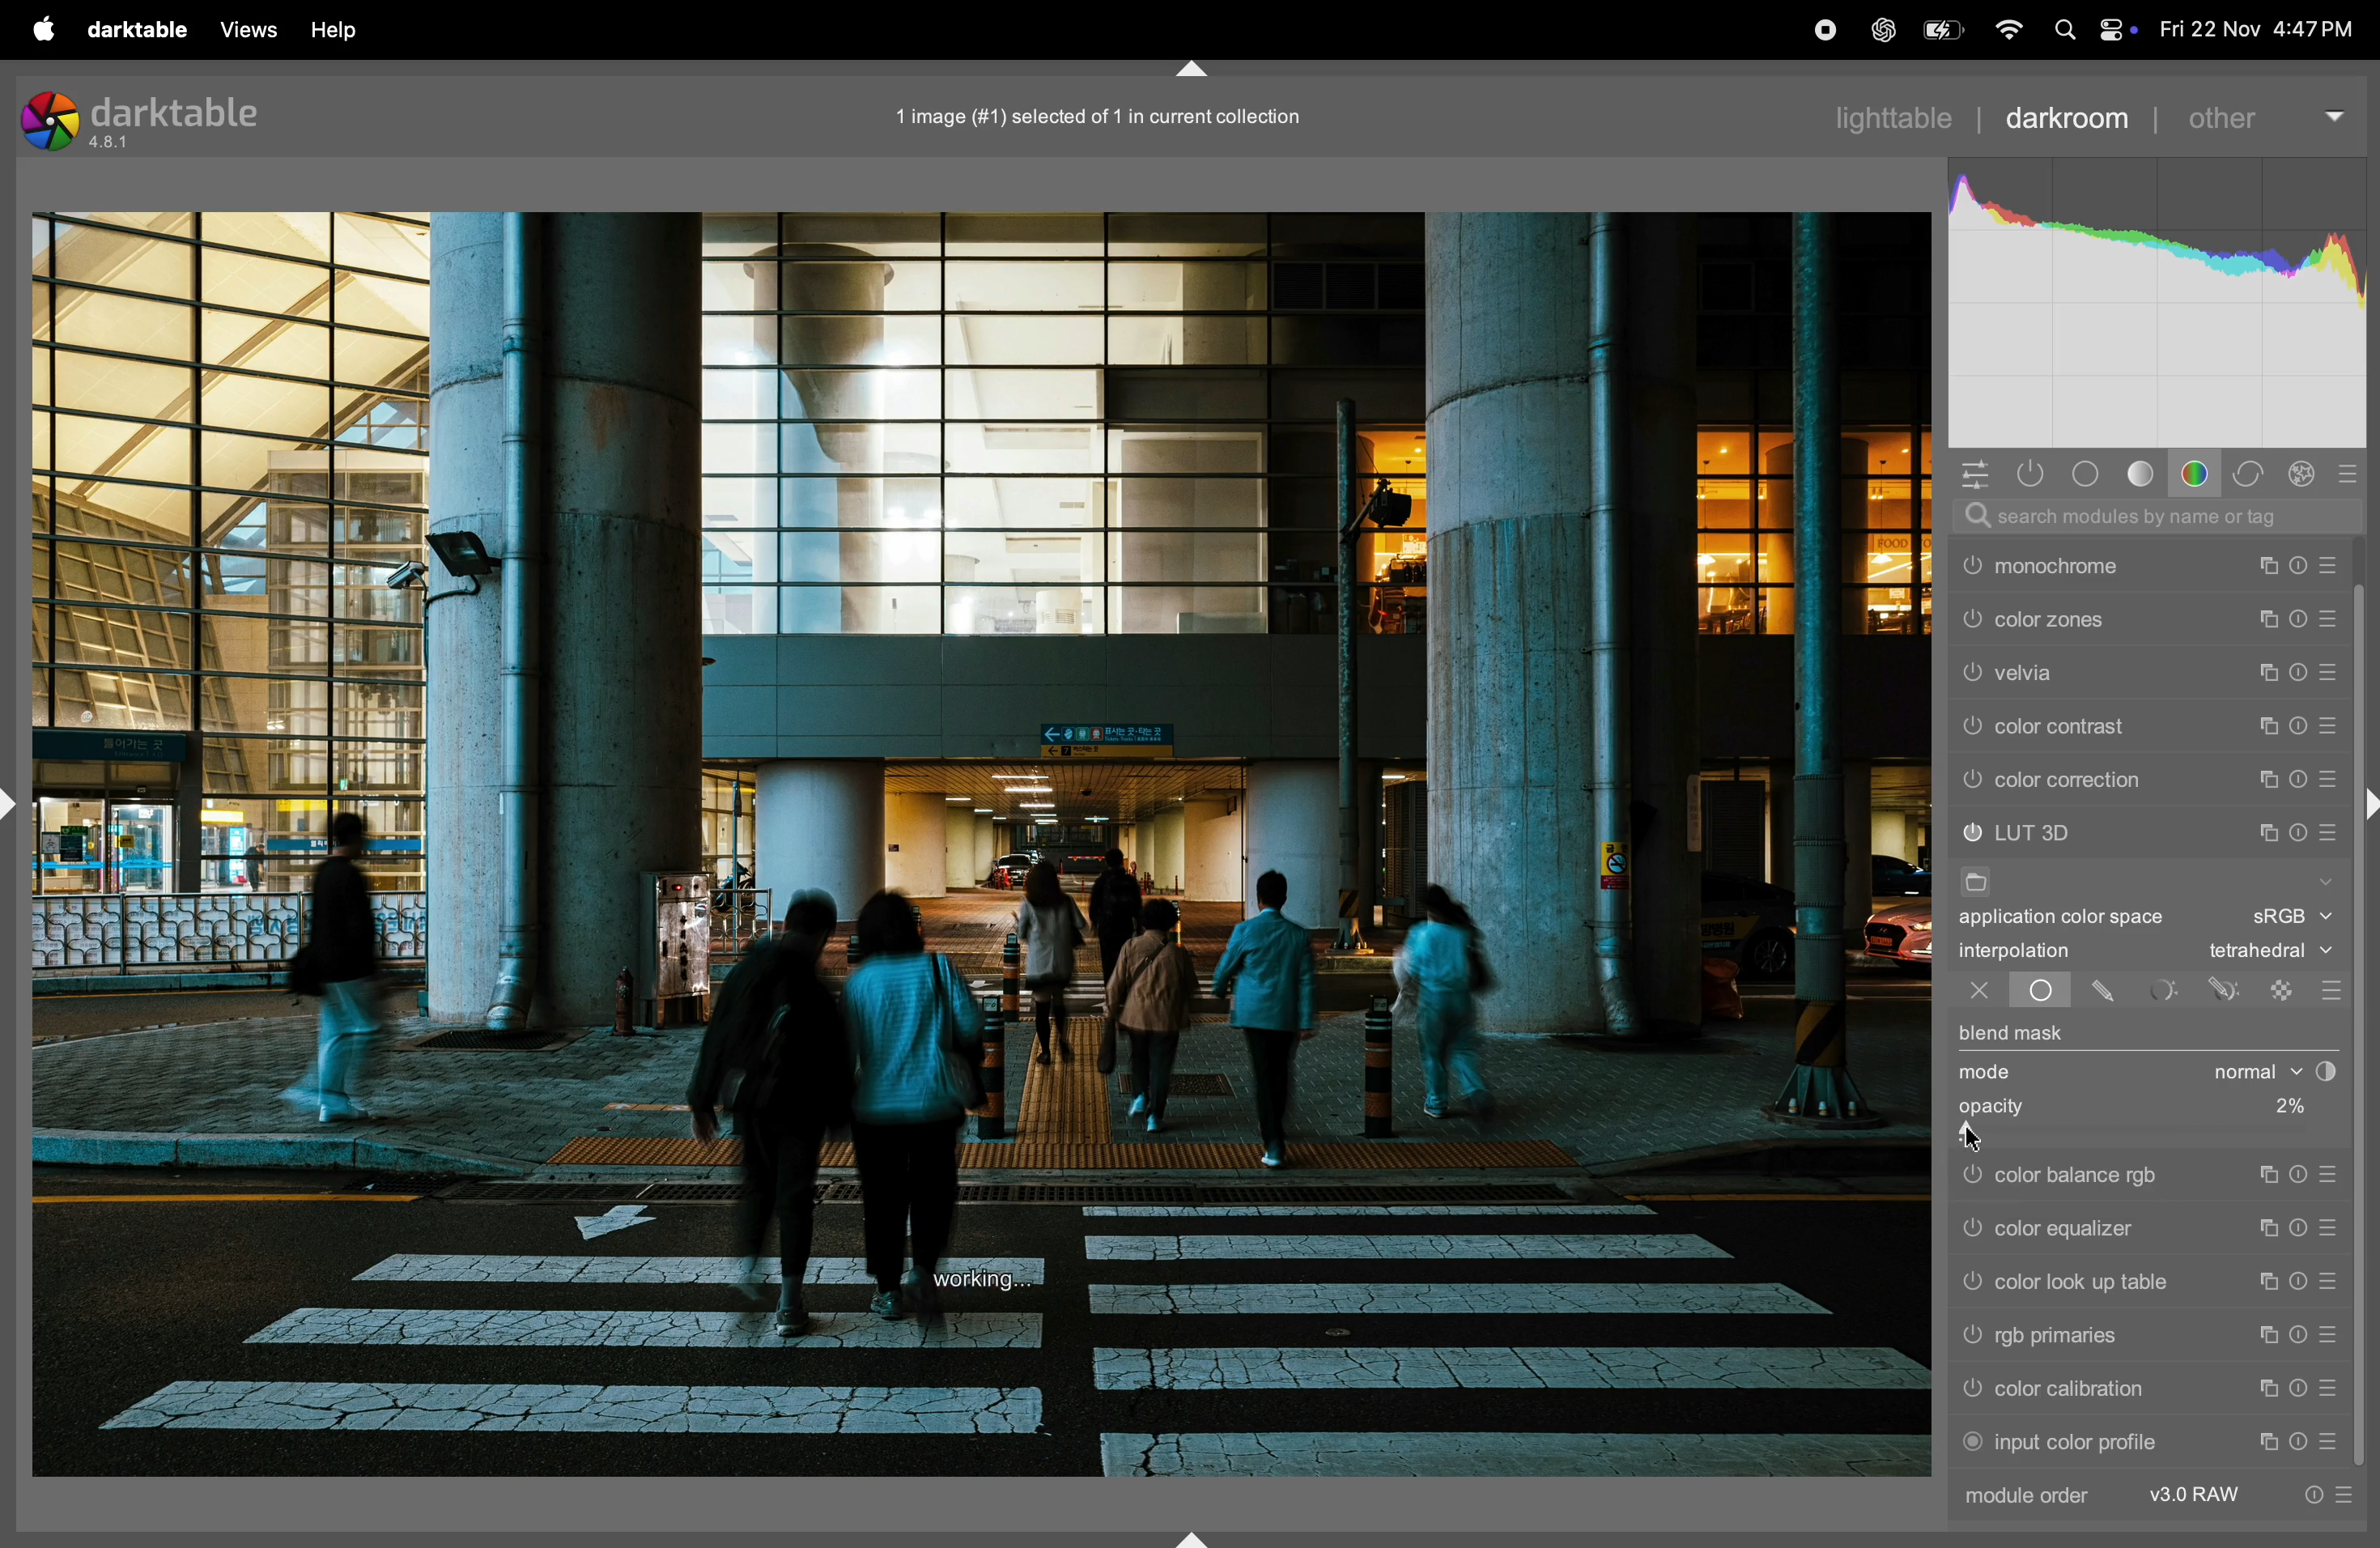 This screenshot has width=2380, height=1548. Describe the element at coordinates (2293, 916) in the screenshot. I see `sRgb` at that location.